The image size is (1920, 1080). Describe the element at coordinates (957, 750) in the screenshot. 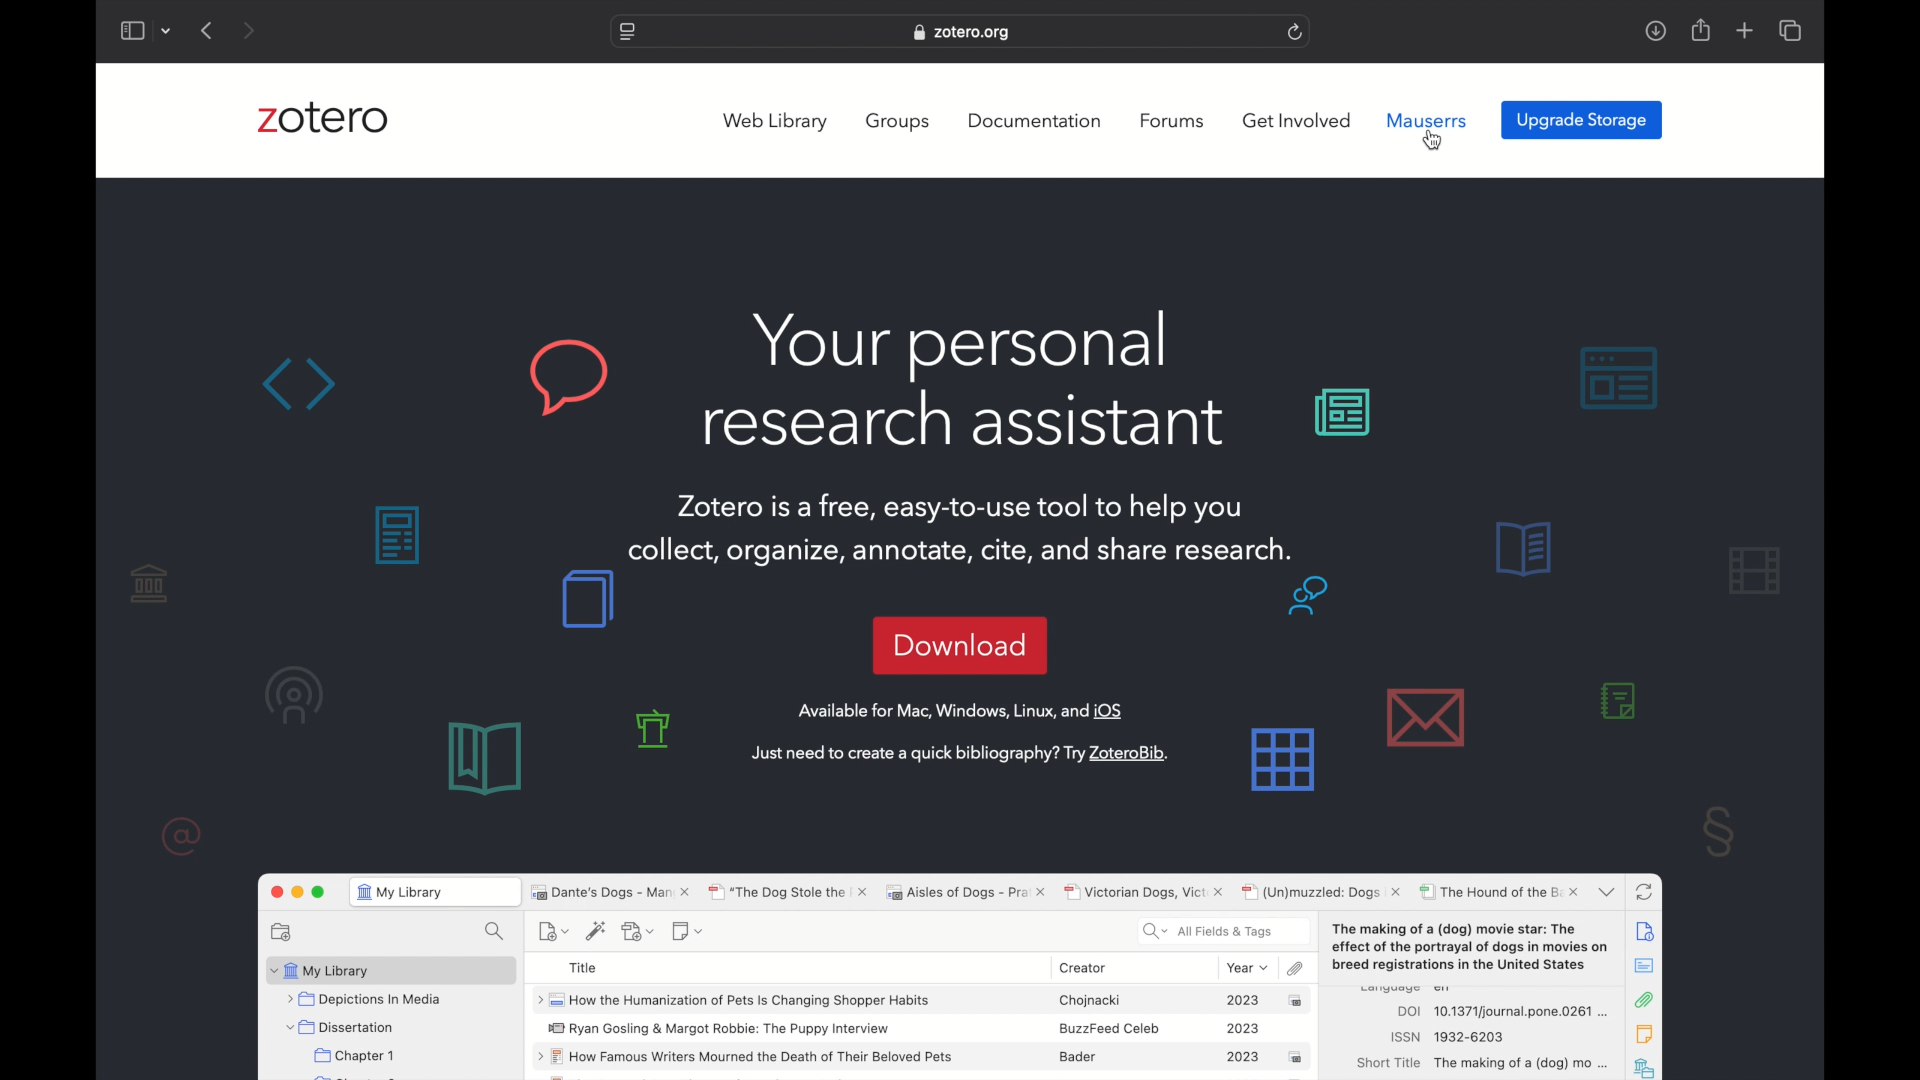

I see `Just need to create a quick bibliography? Try ZoteroBib. |` at that location.